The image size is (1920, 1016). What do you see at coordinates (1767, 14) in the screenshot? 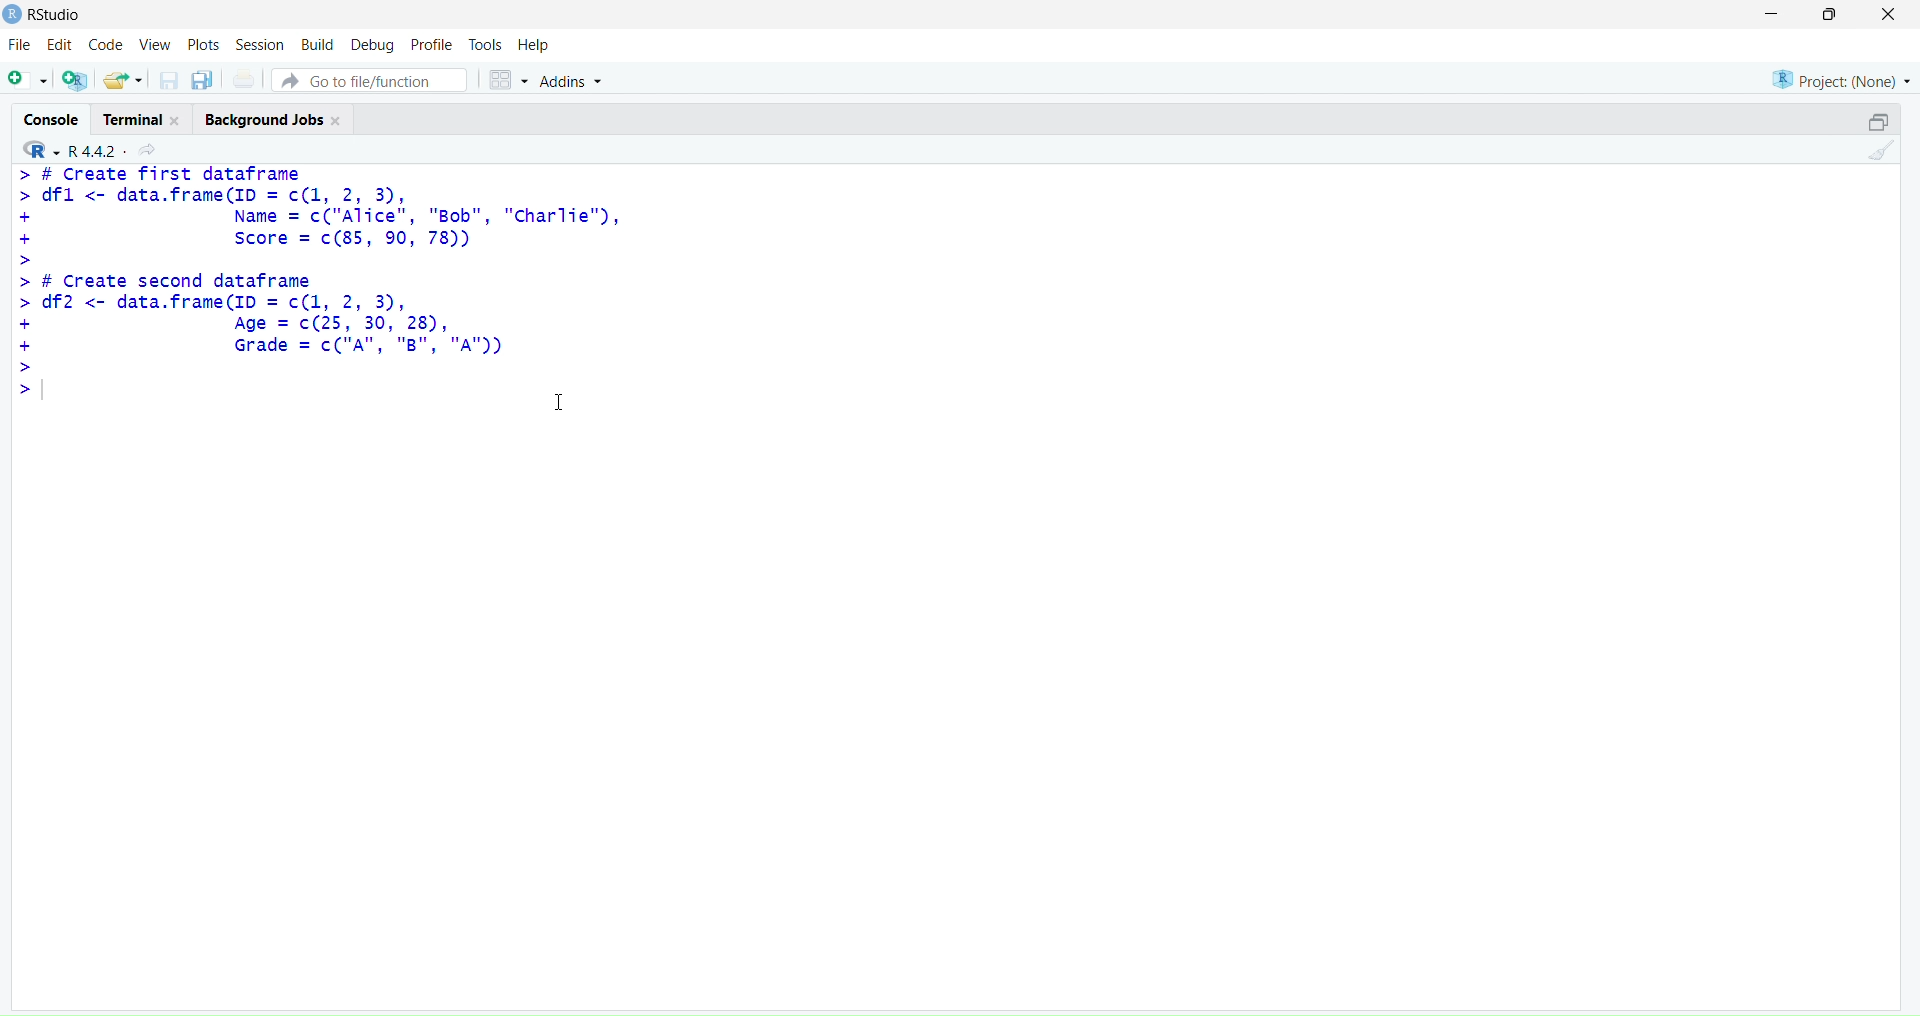
I see `minimize` at bounding box center [1767, 14].